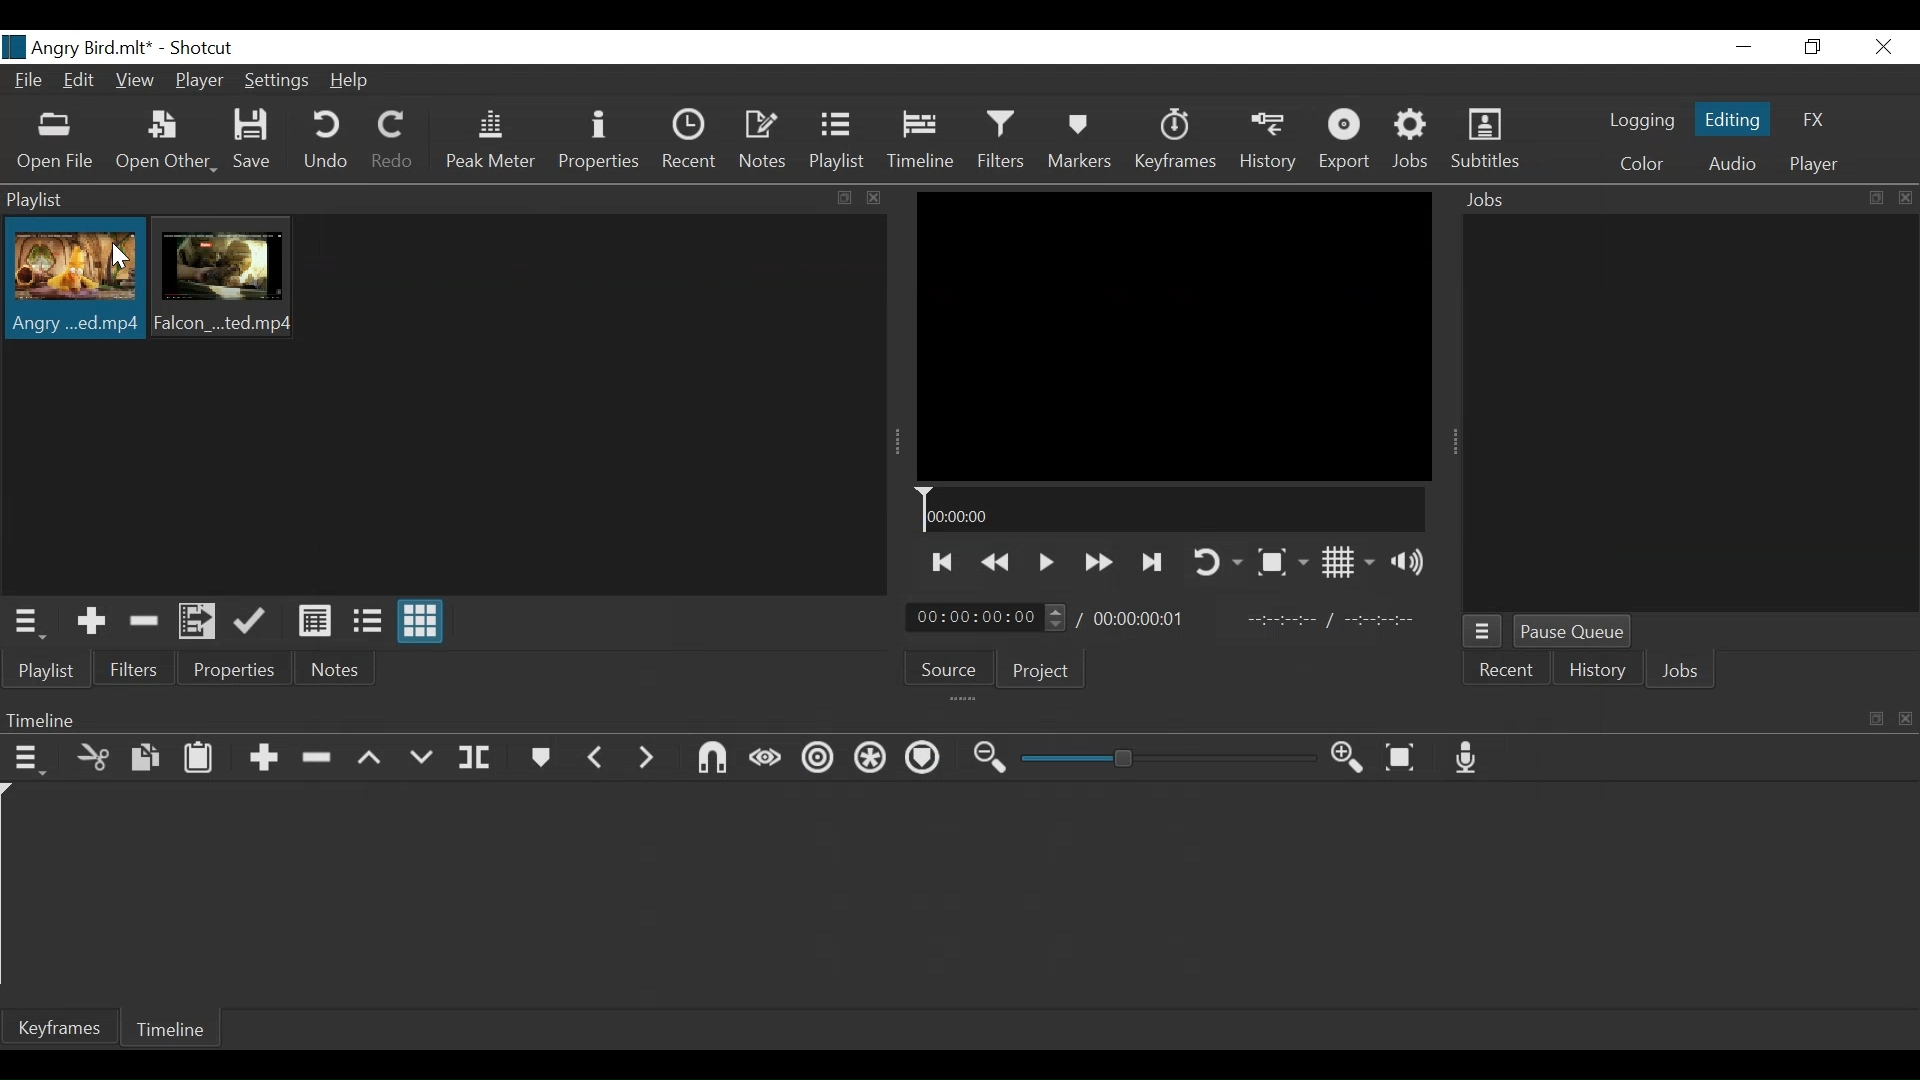 The width and height of the screenshot is (1920, 1080). What do you see at coordinates (254, 621) in the screenshot?
I see `Update` at bounding box center [254, 621].